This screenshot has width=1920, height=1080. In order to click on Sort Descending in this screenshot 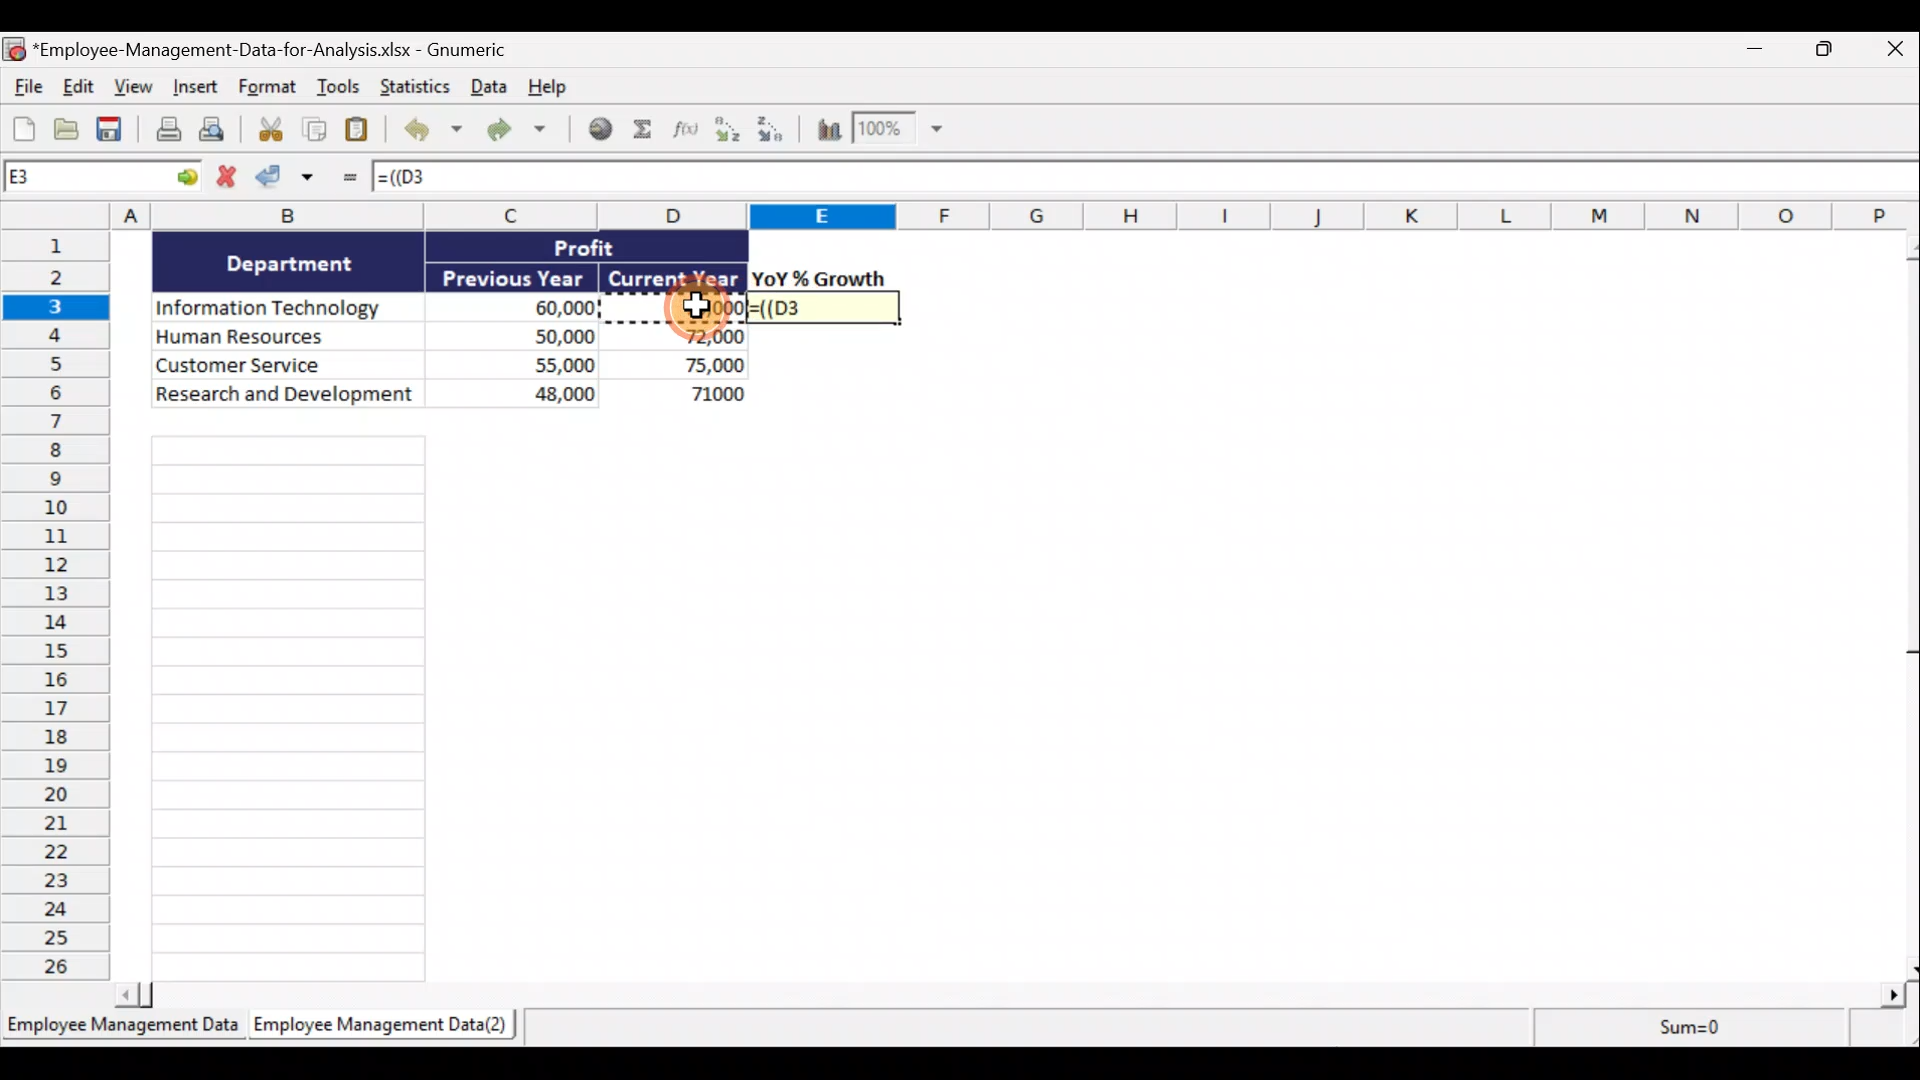, I will do `click(774, 132)`.